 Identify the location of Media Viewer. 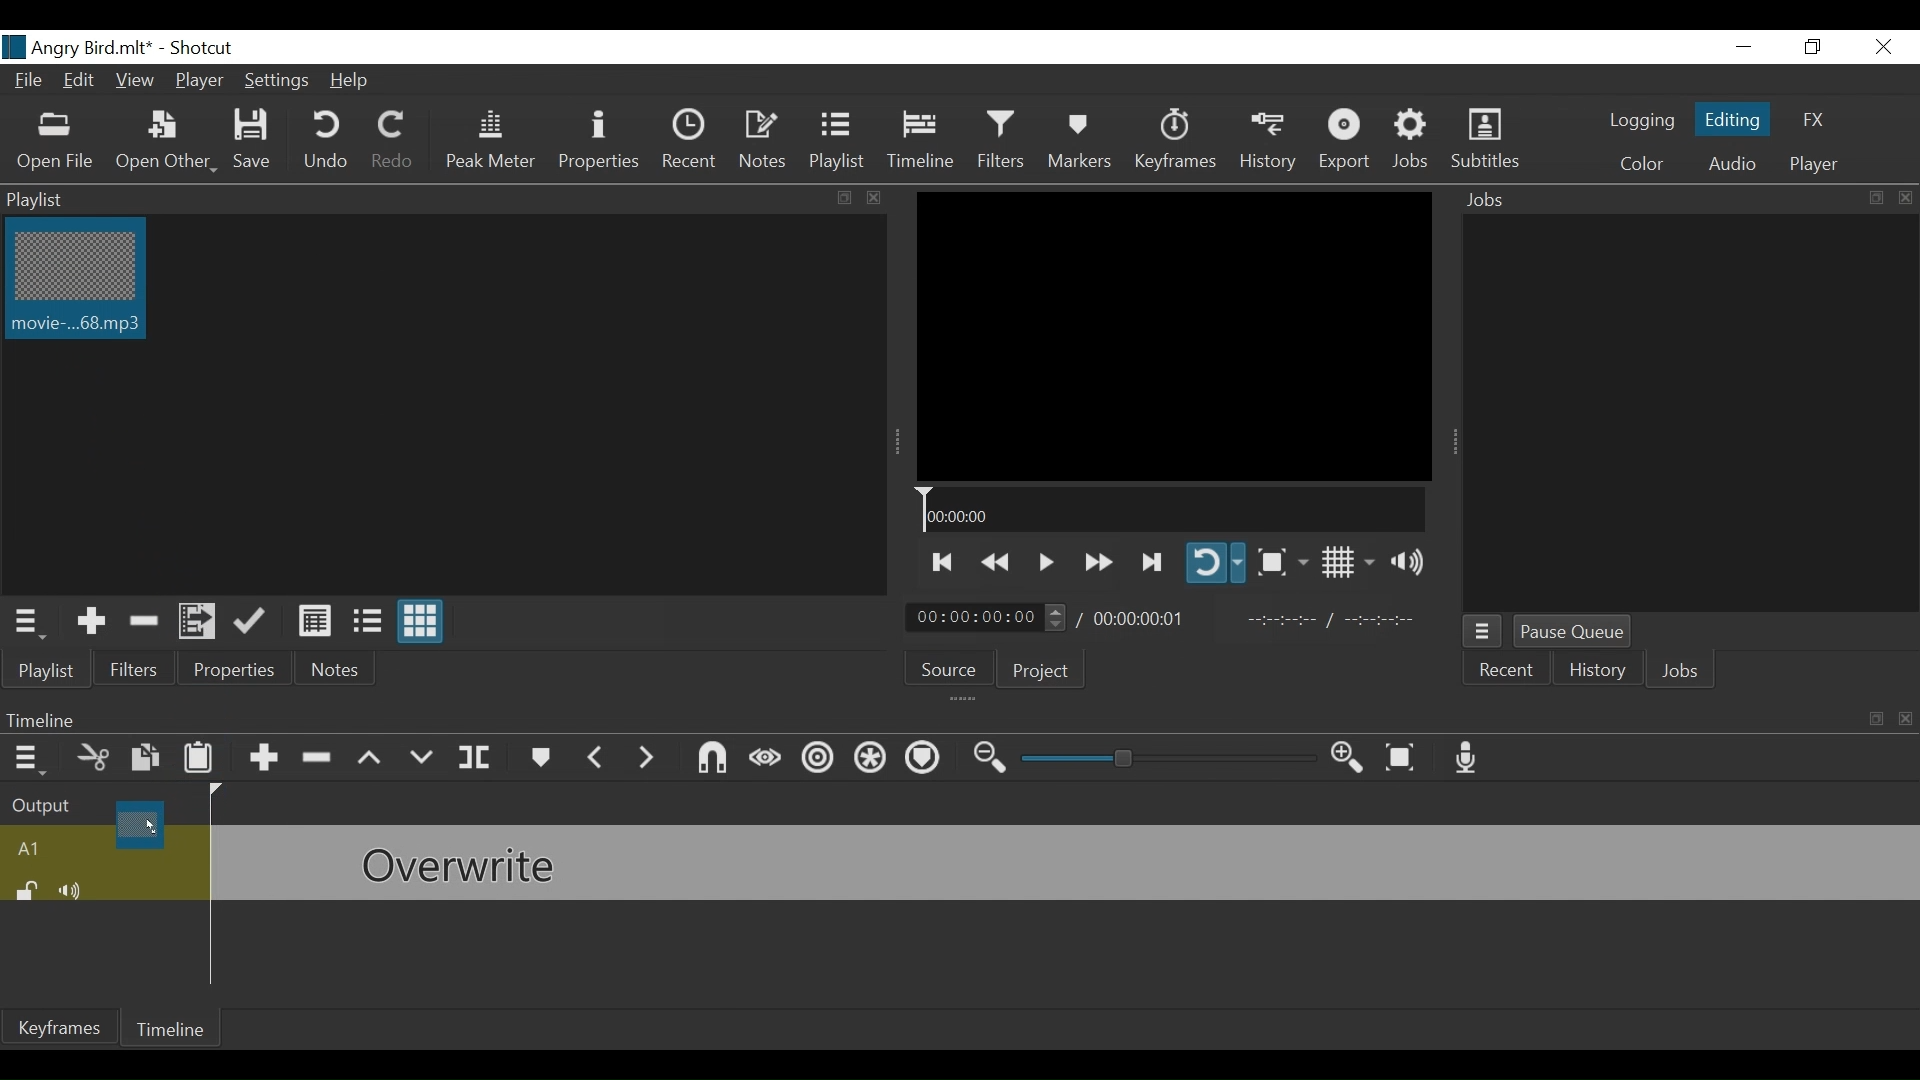
(1174, 336).